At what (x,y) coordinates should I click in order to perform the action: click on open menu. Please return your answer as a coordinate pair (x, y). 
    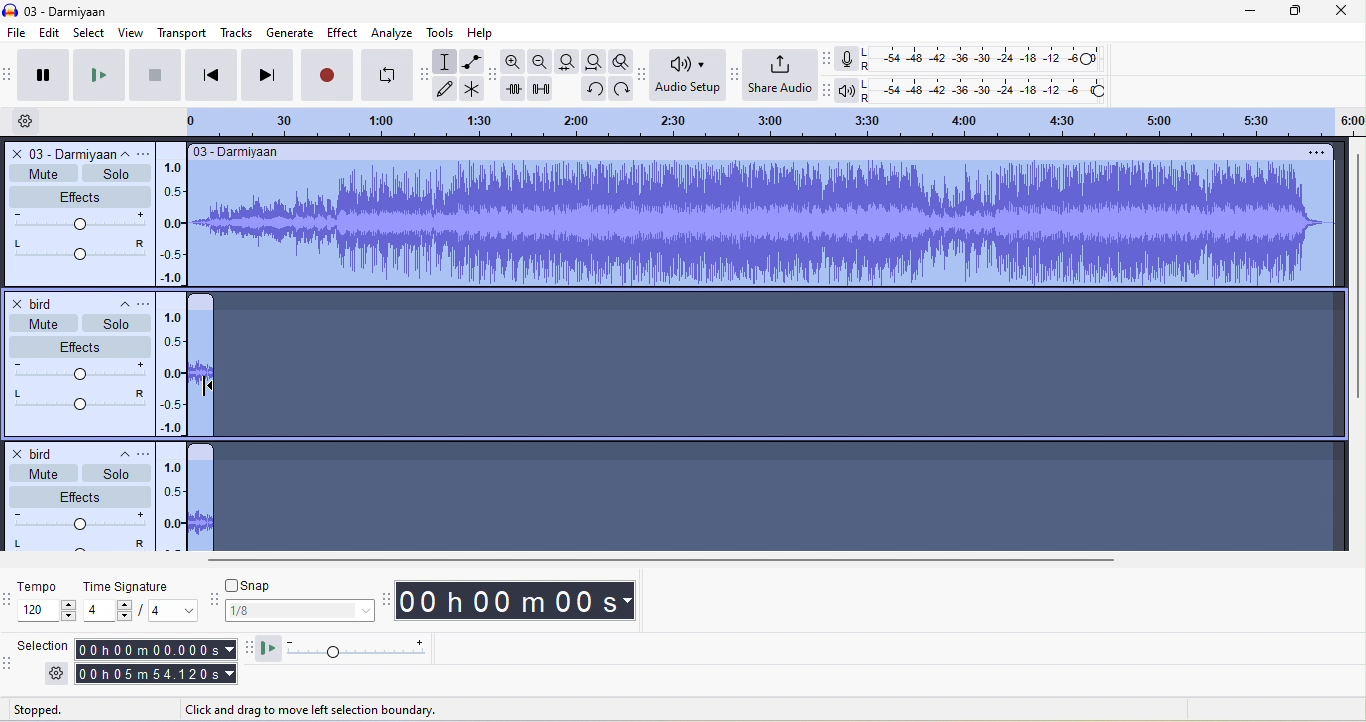
    Looking at the image, I should click on (149, 302).